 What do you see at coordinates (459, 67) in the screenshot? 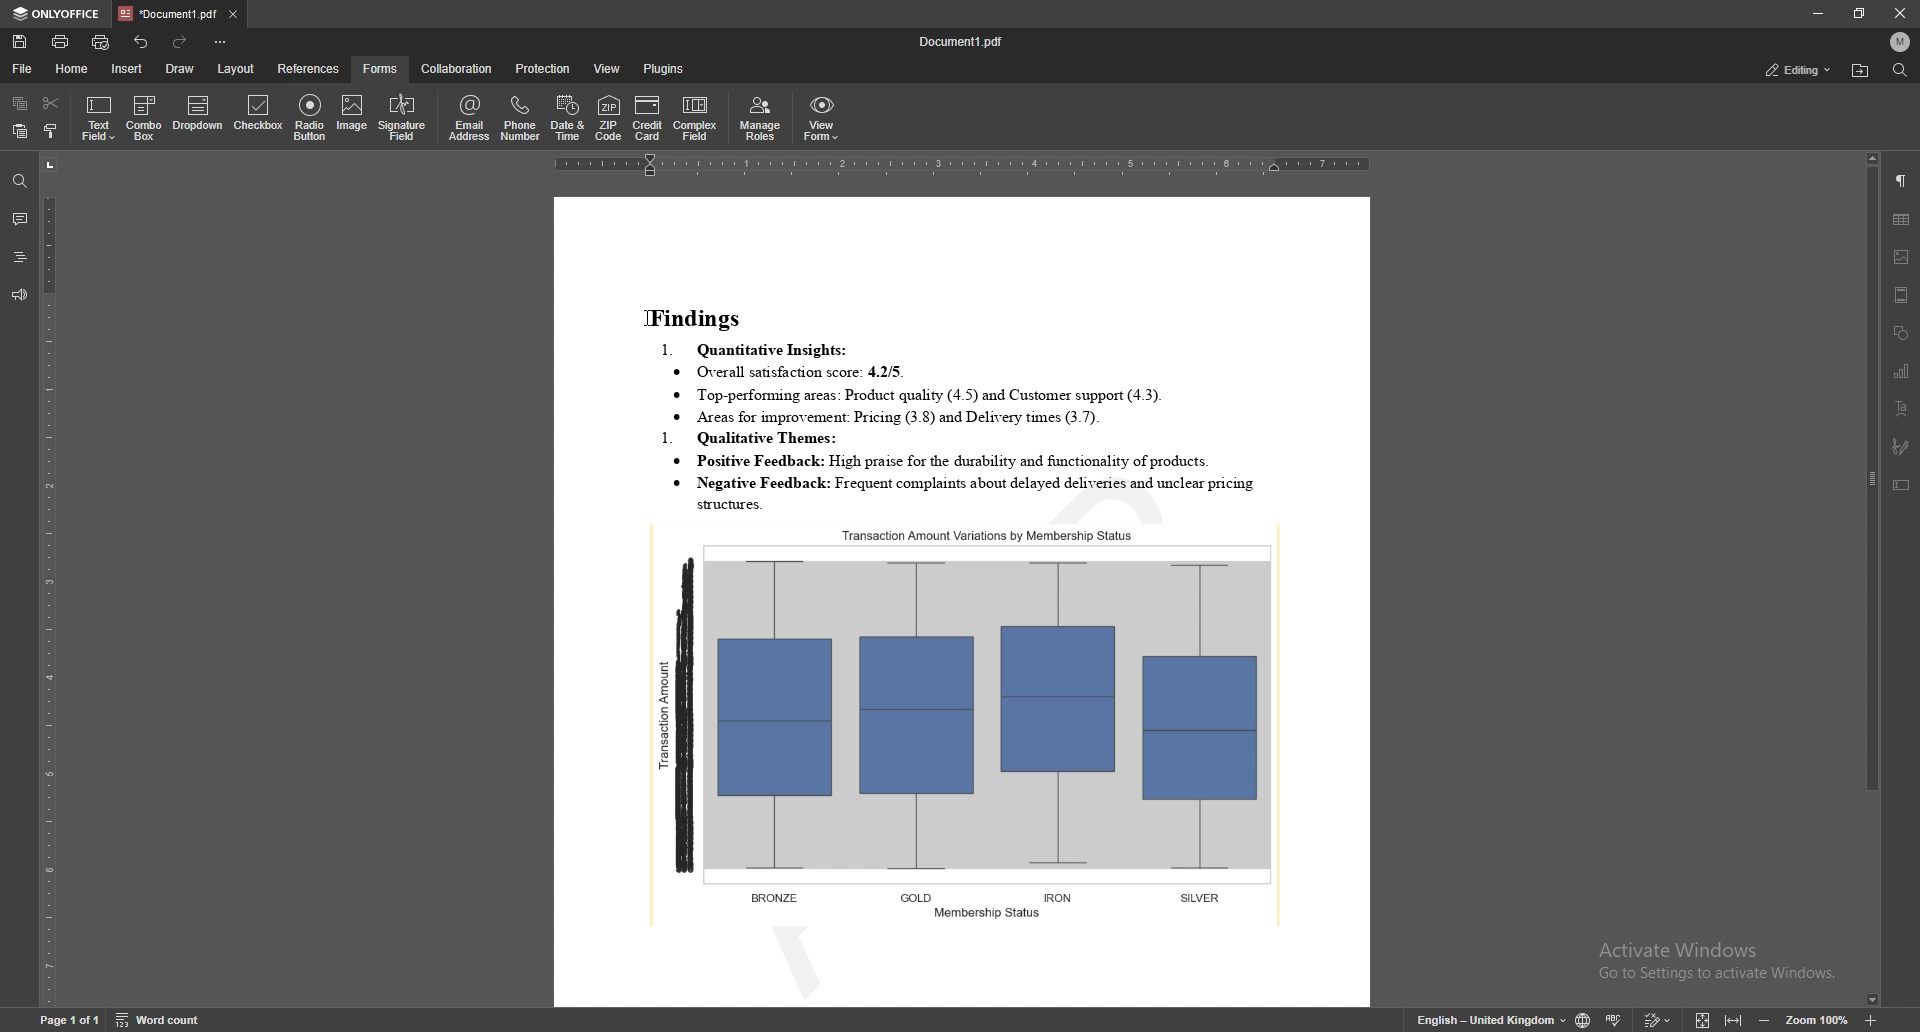
I see `collaboration` at bounding box center [459, 67].